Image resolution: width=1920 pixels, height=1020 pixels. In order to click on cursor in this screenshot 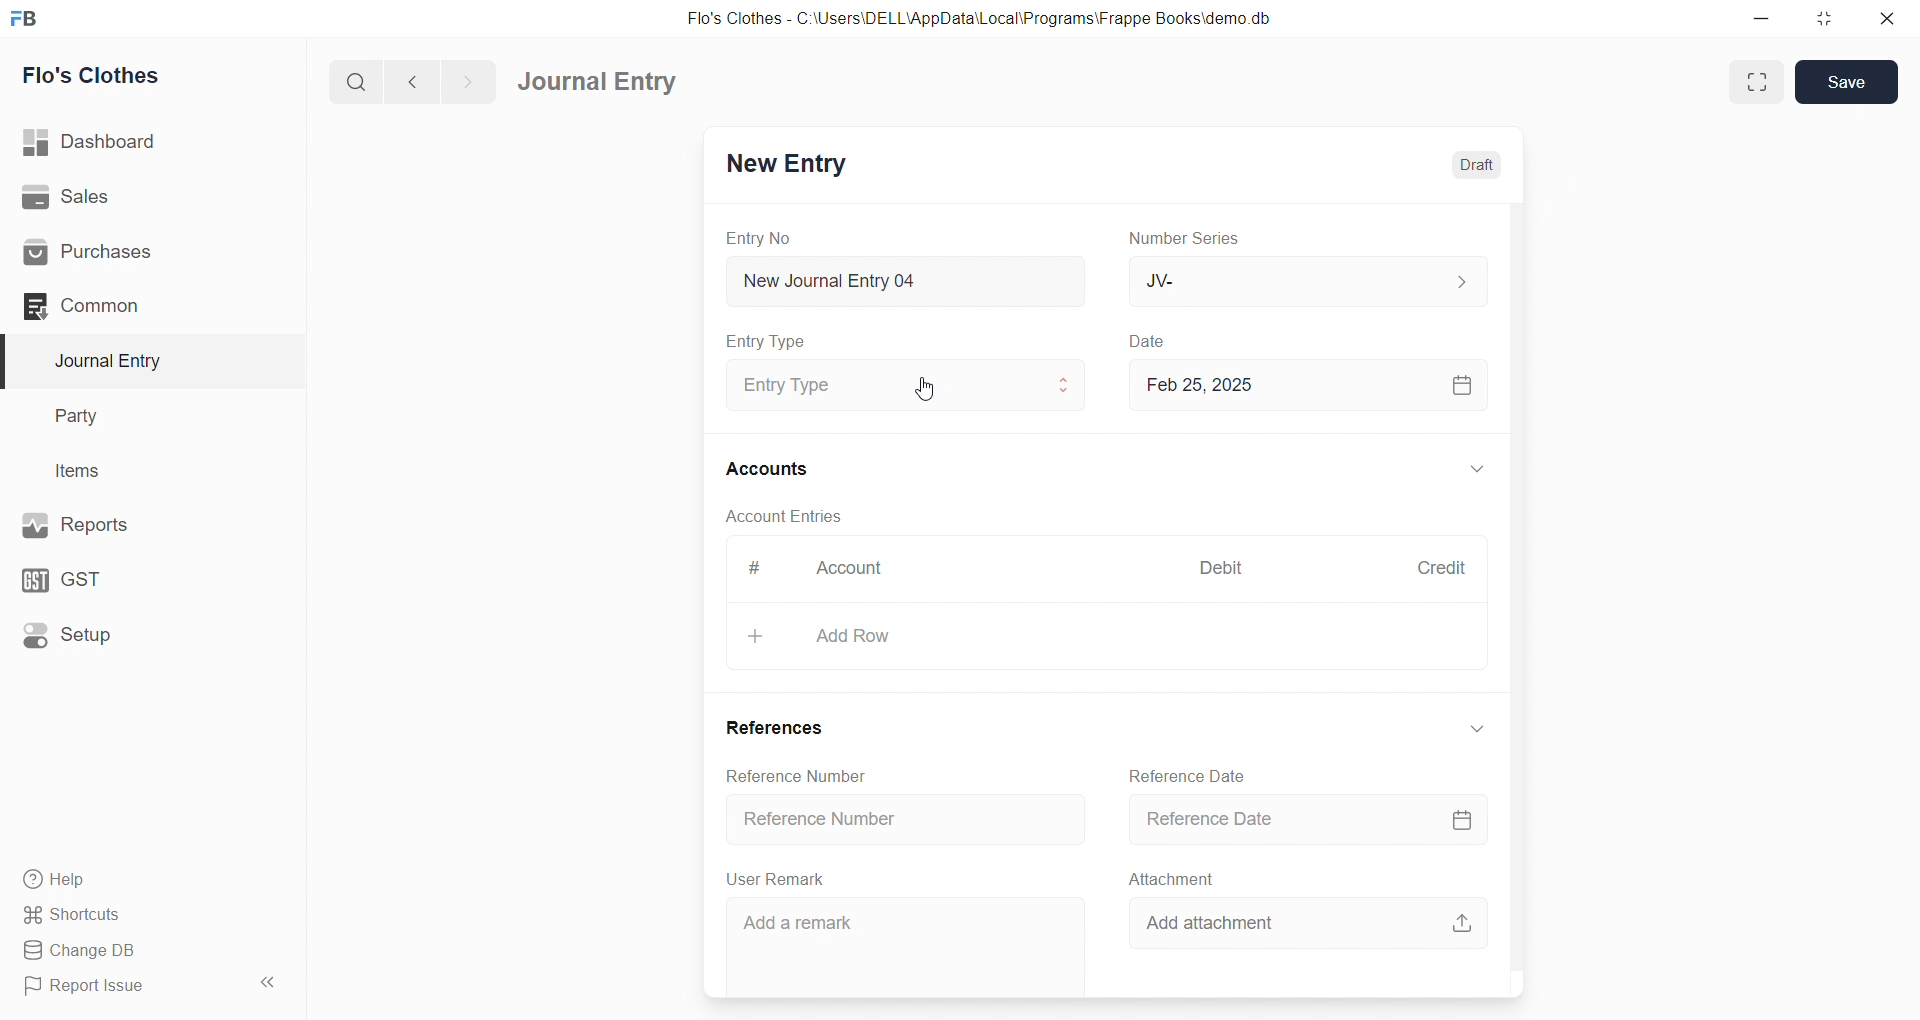, I will do `click(926, 389)`.